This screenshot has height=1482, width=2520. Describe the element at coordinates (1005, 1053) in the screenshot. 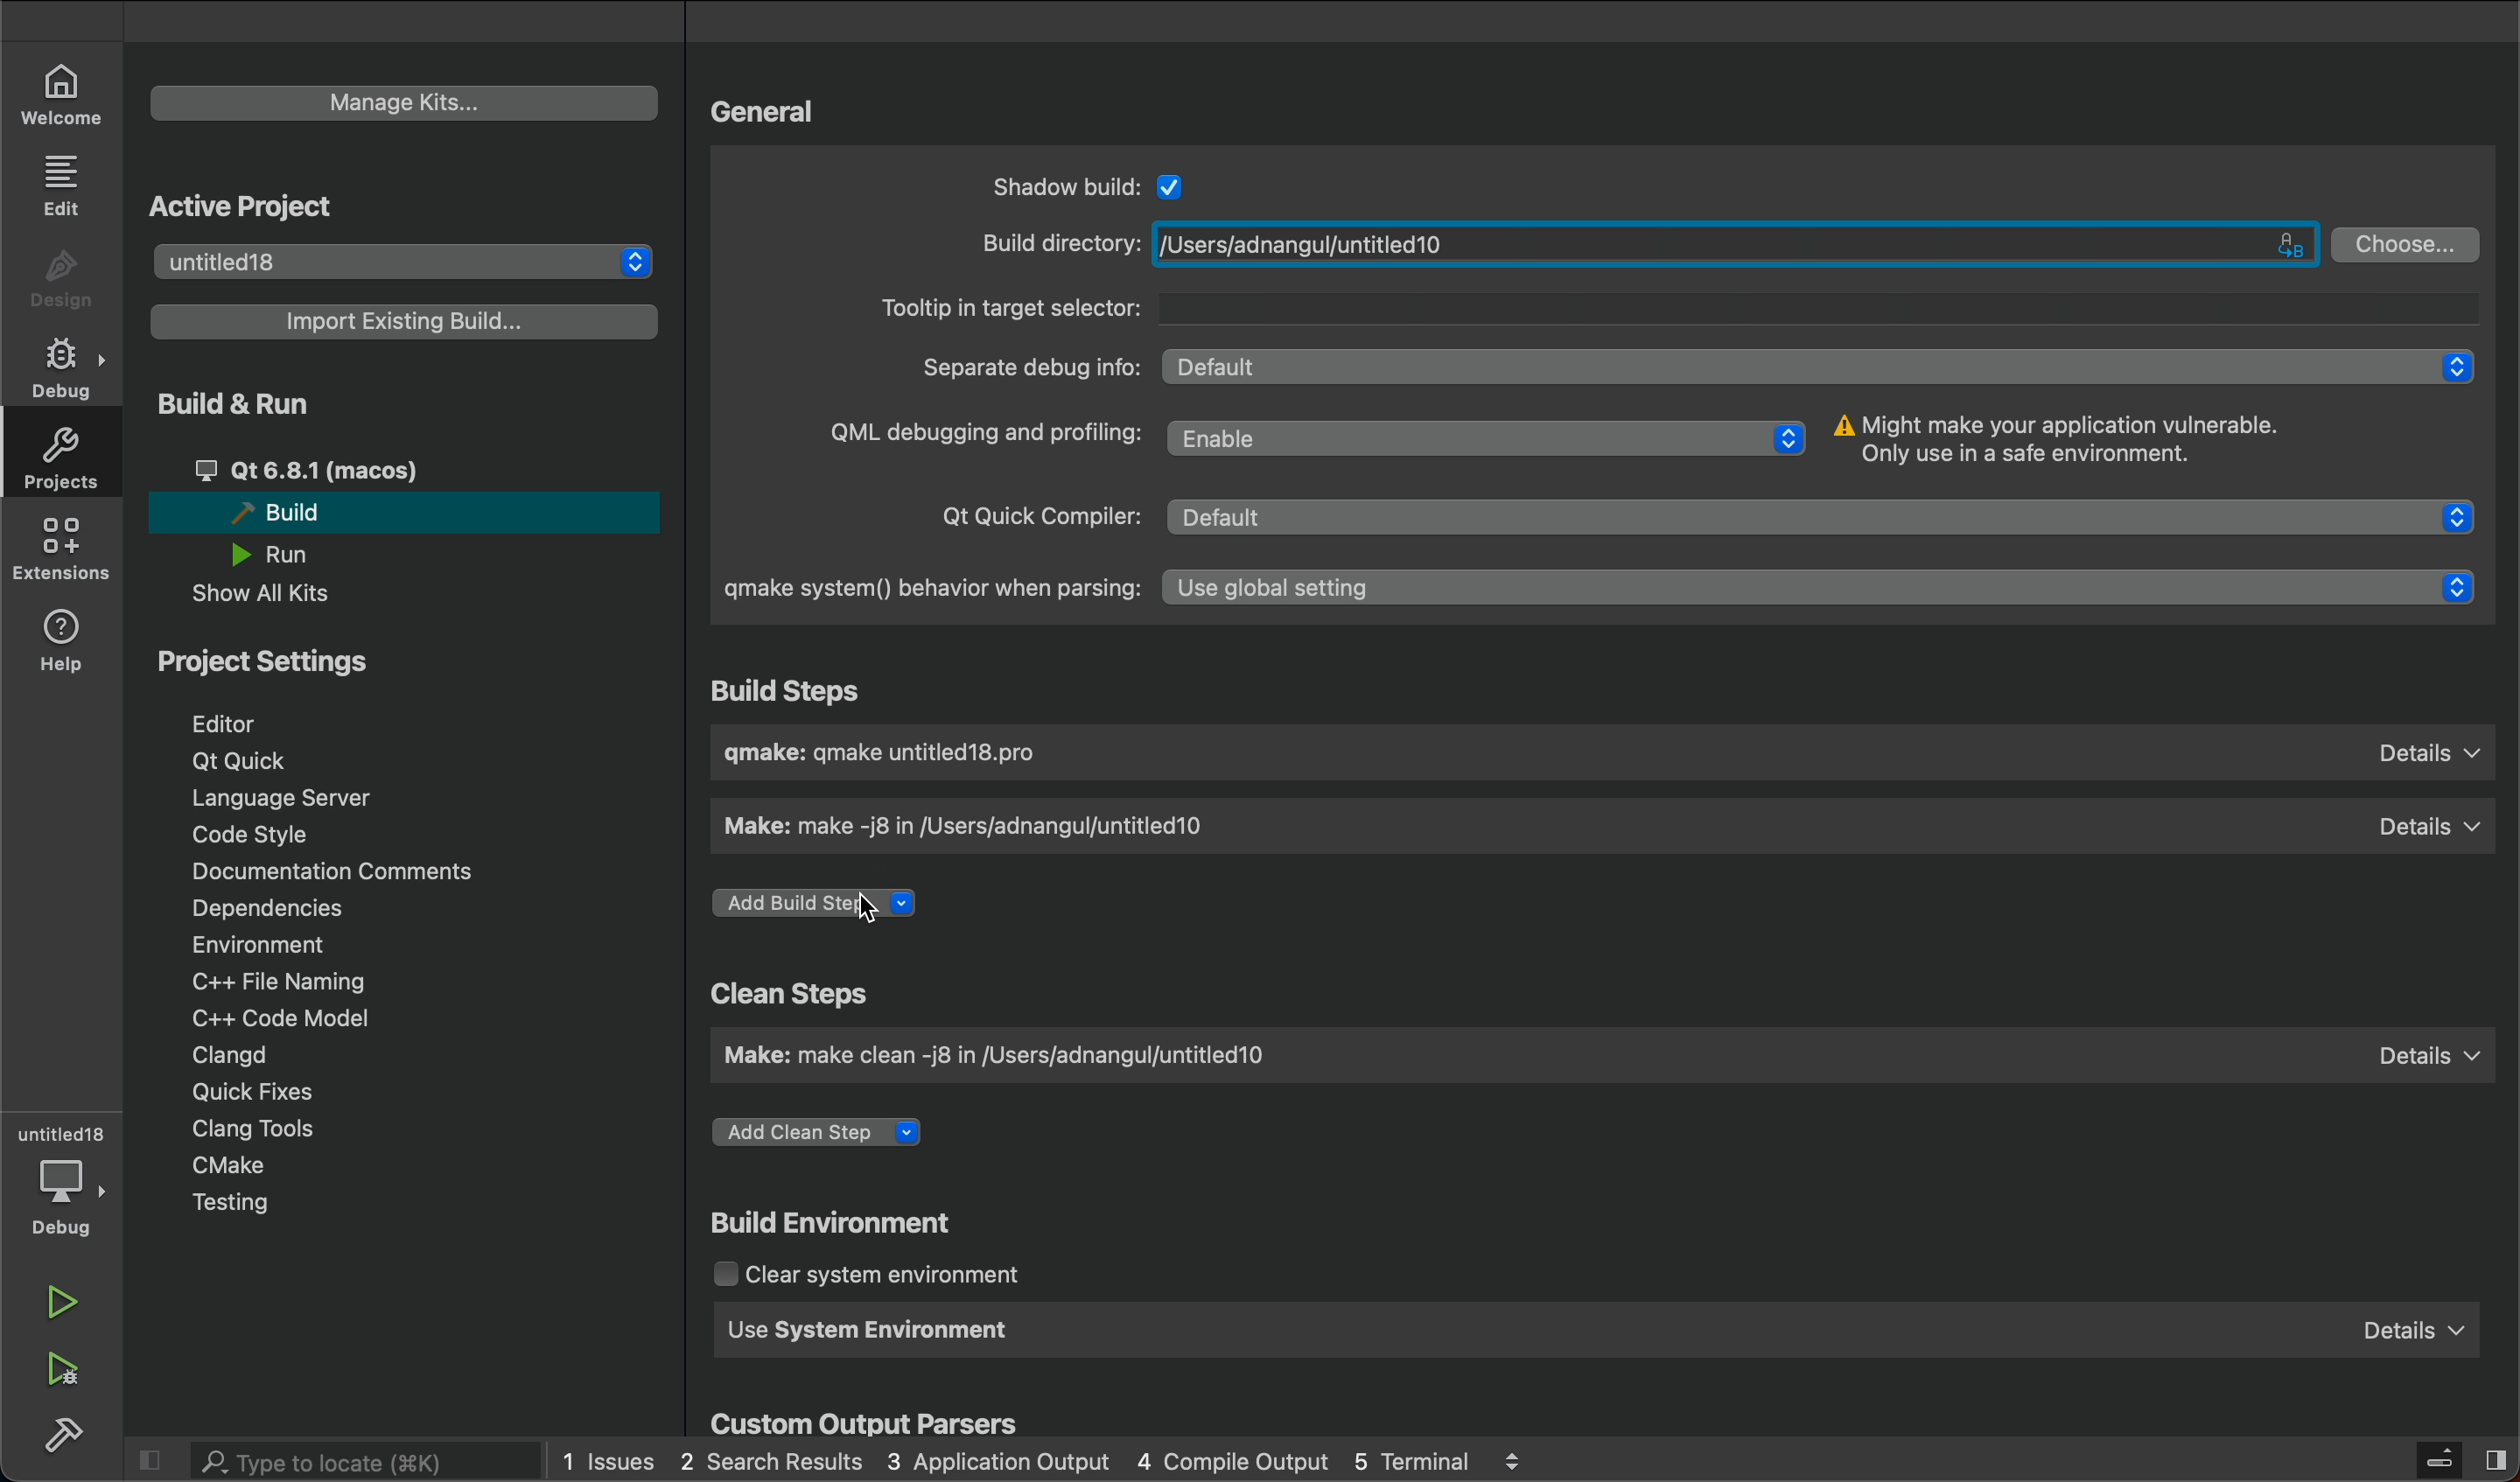

I see `Make: make clean -j8 in /Users/adnangul/untitled10` at that location.